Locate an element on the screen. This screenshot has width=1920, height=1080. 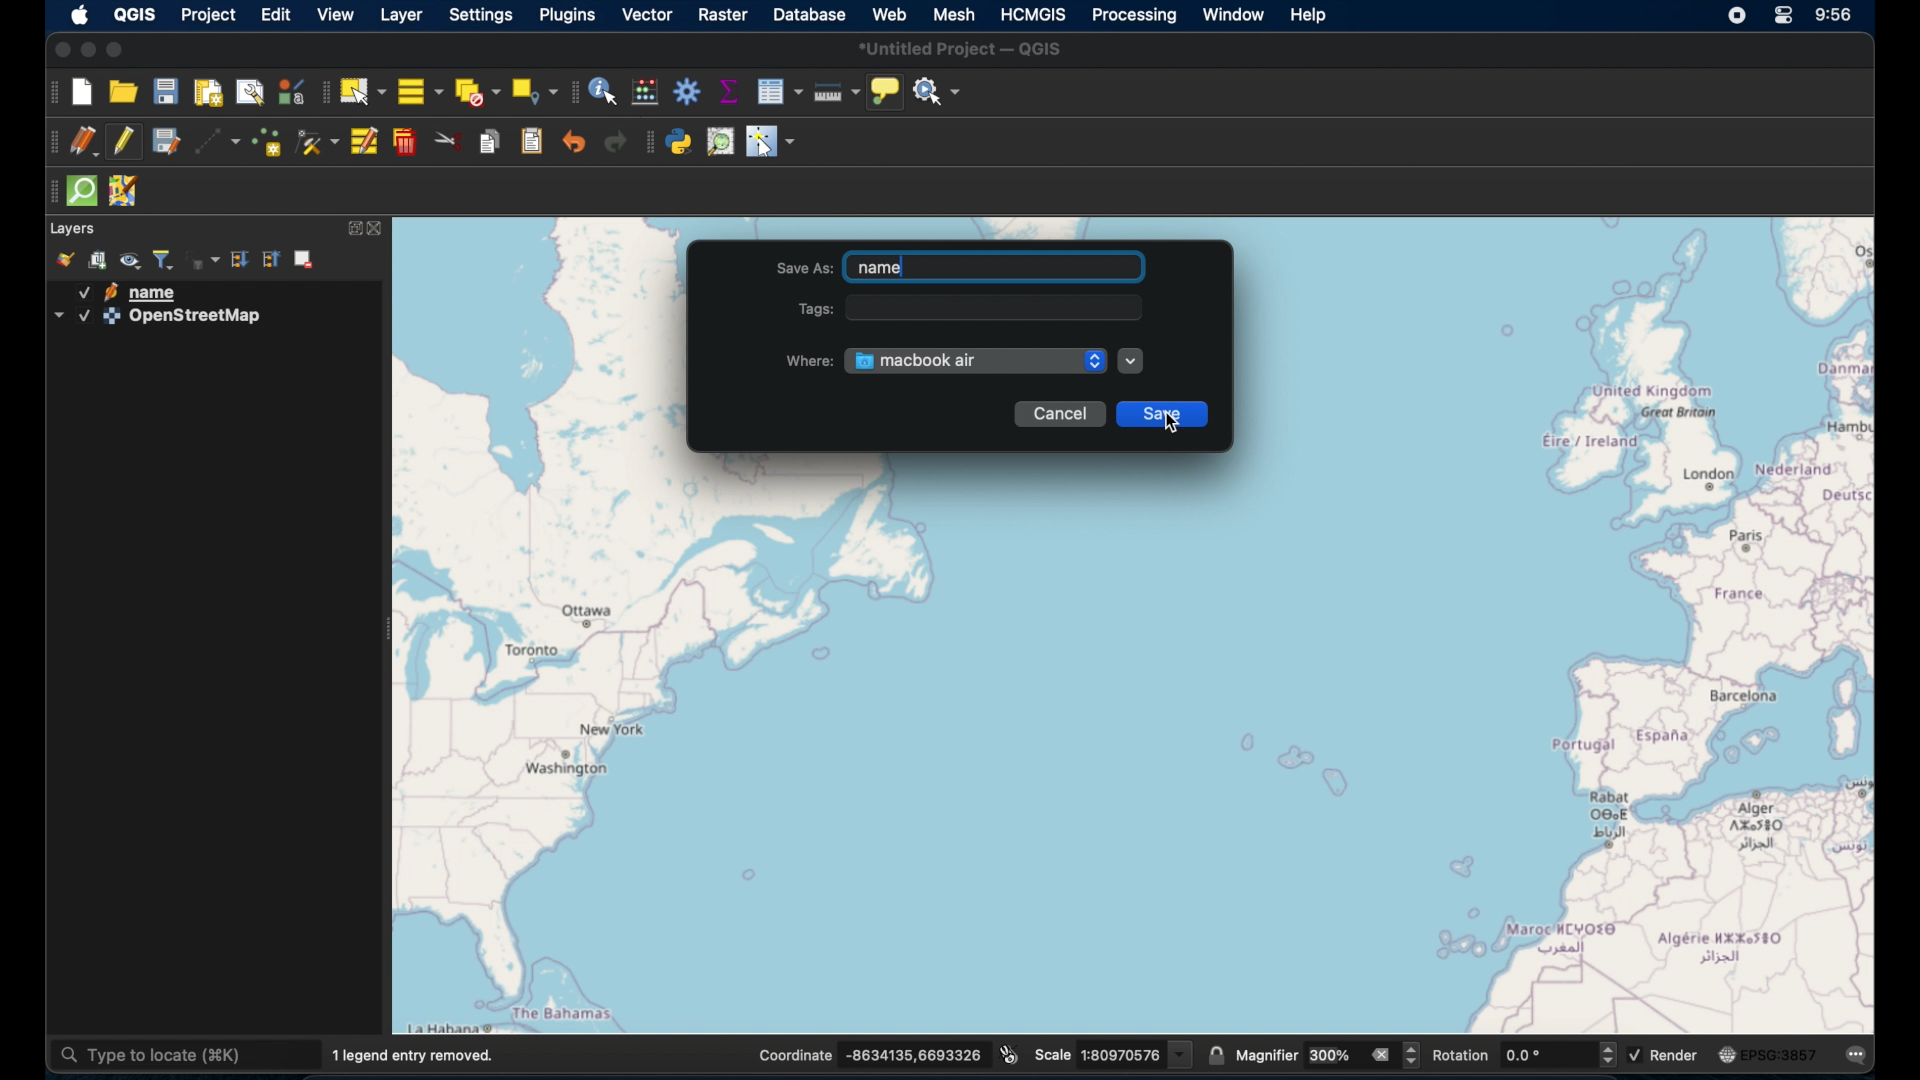
save project is located at coordinates (165, 92).